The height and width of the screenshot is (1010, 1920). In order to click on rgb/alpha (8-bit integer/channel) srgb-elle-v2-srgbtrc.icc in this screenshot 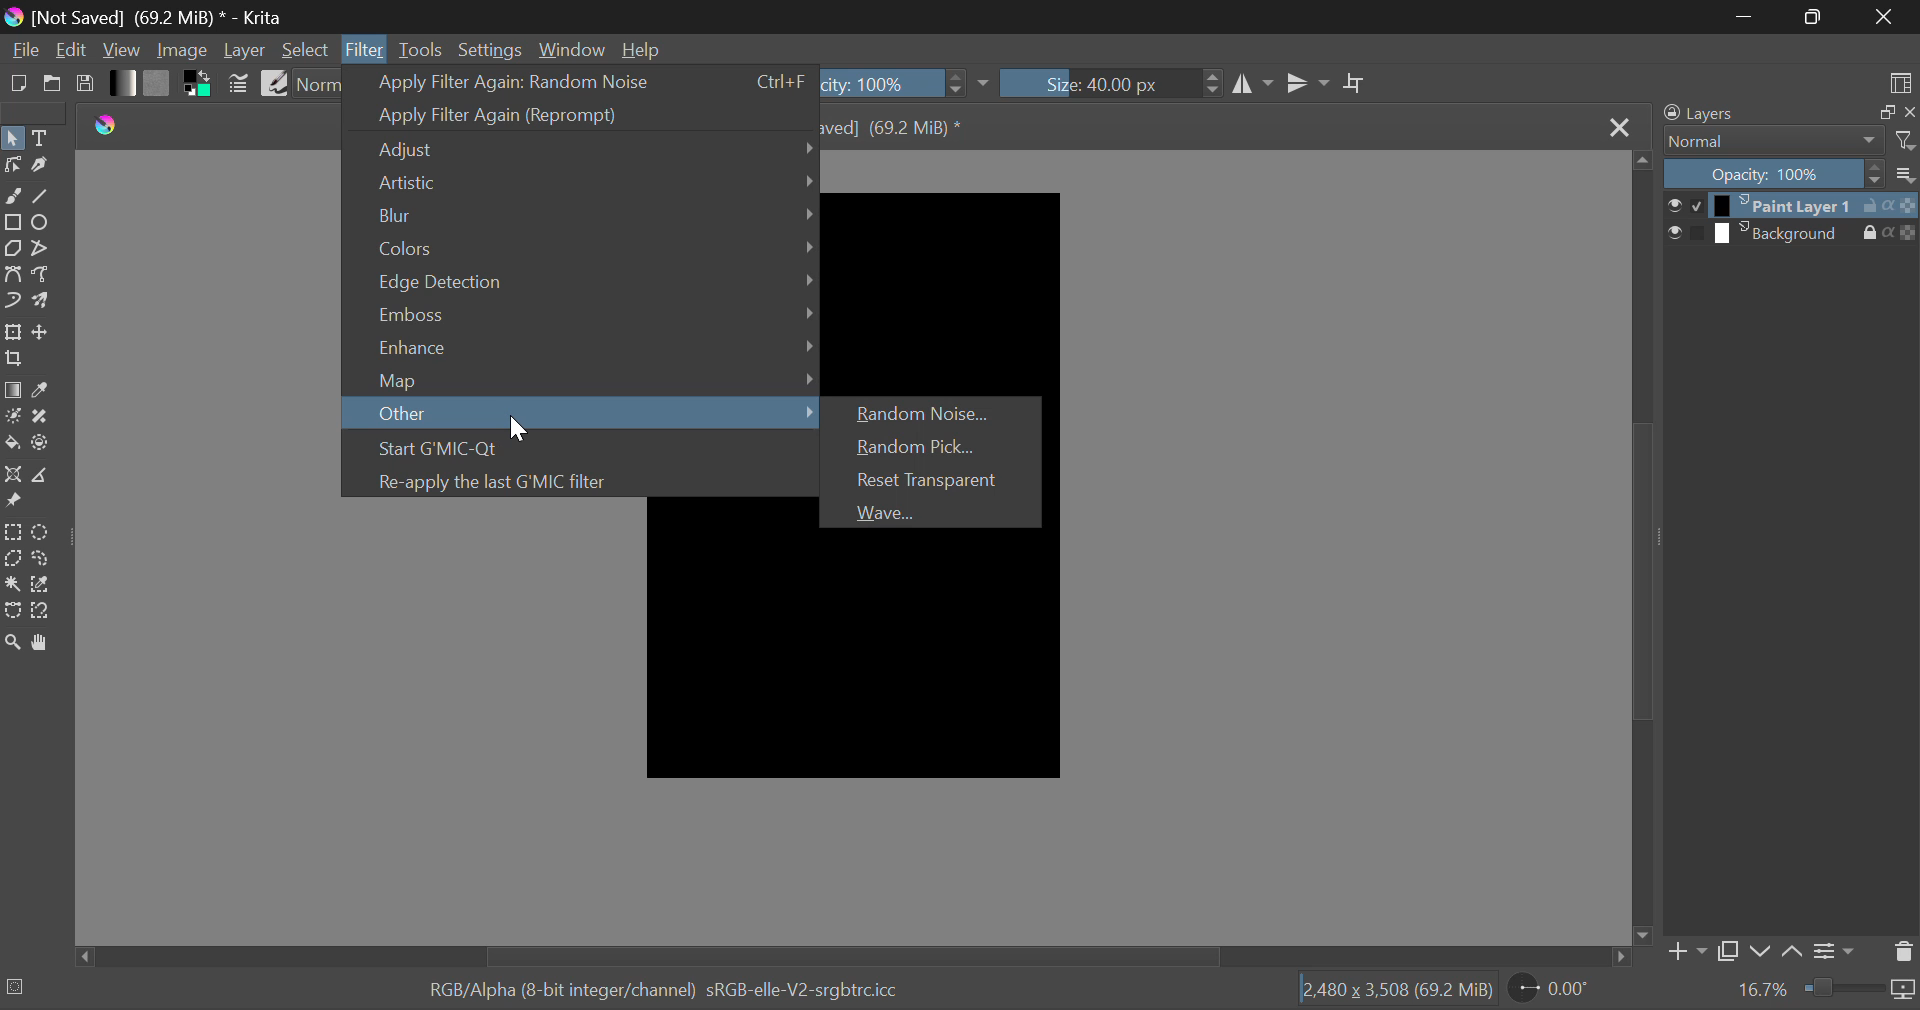, I will do `click(674, 992)`.